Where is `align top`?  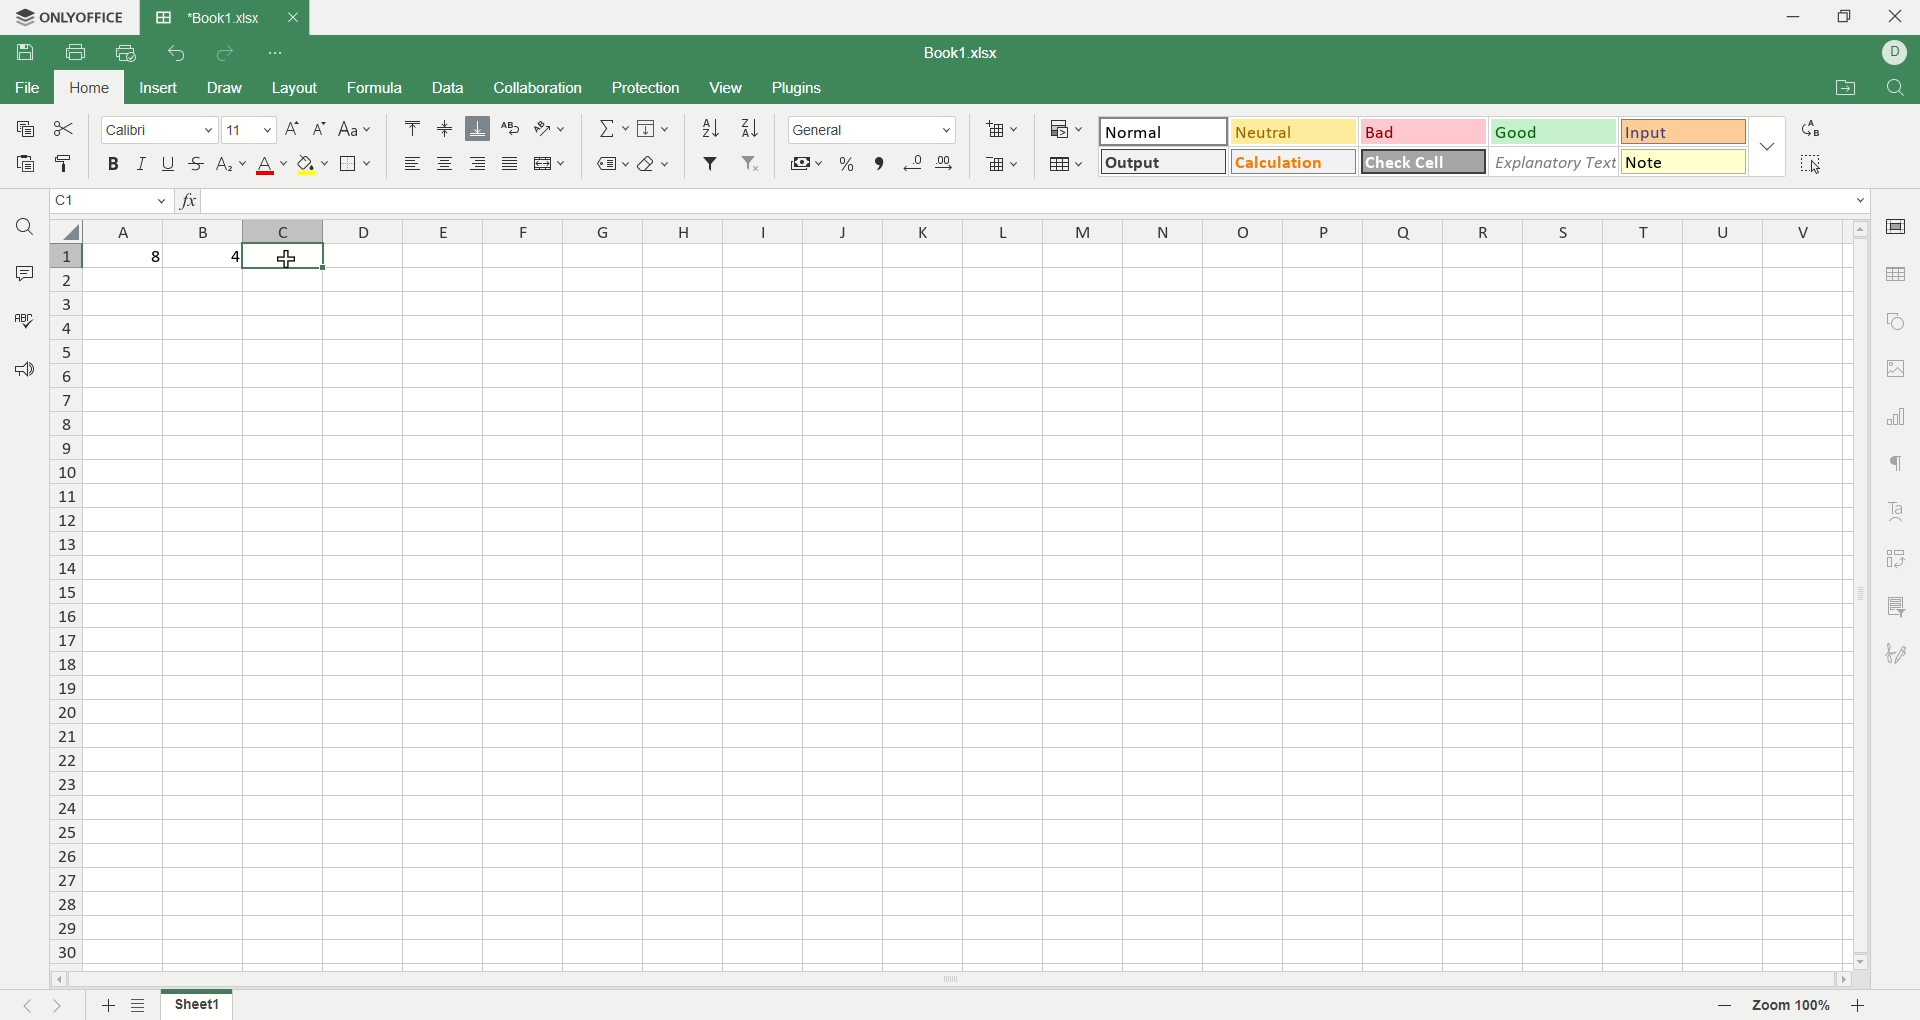 align top is located at coordinates (412, 128).